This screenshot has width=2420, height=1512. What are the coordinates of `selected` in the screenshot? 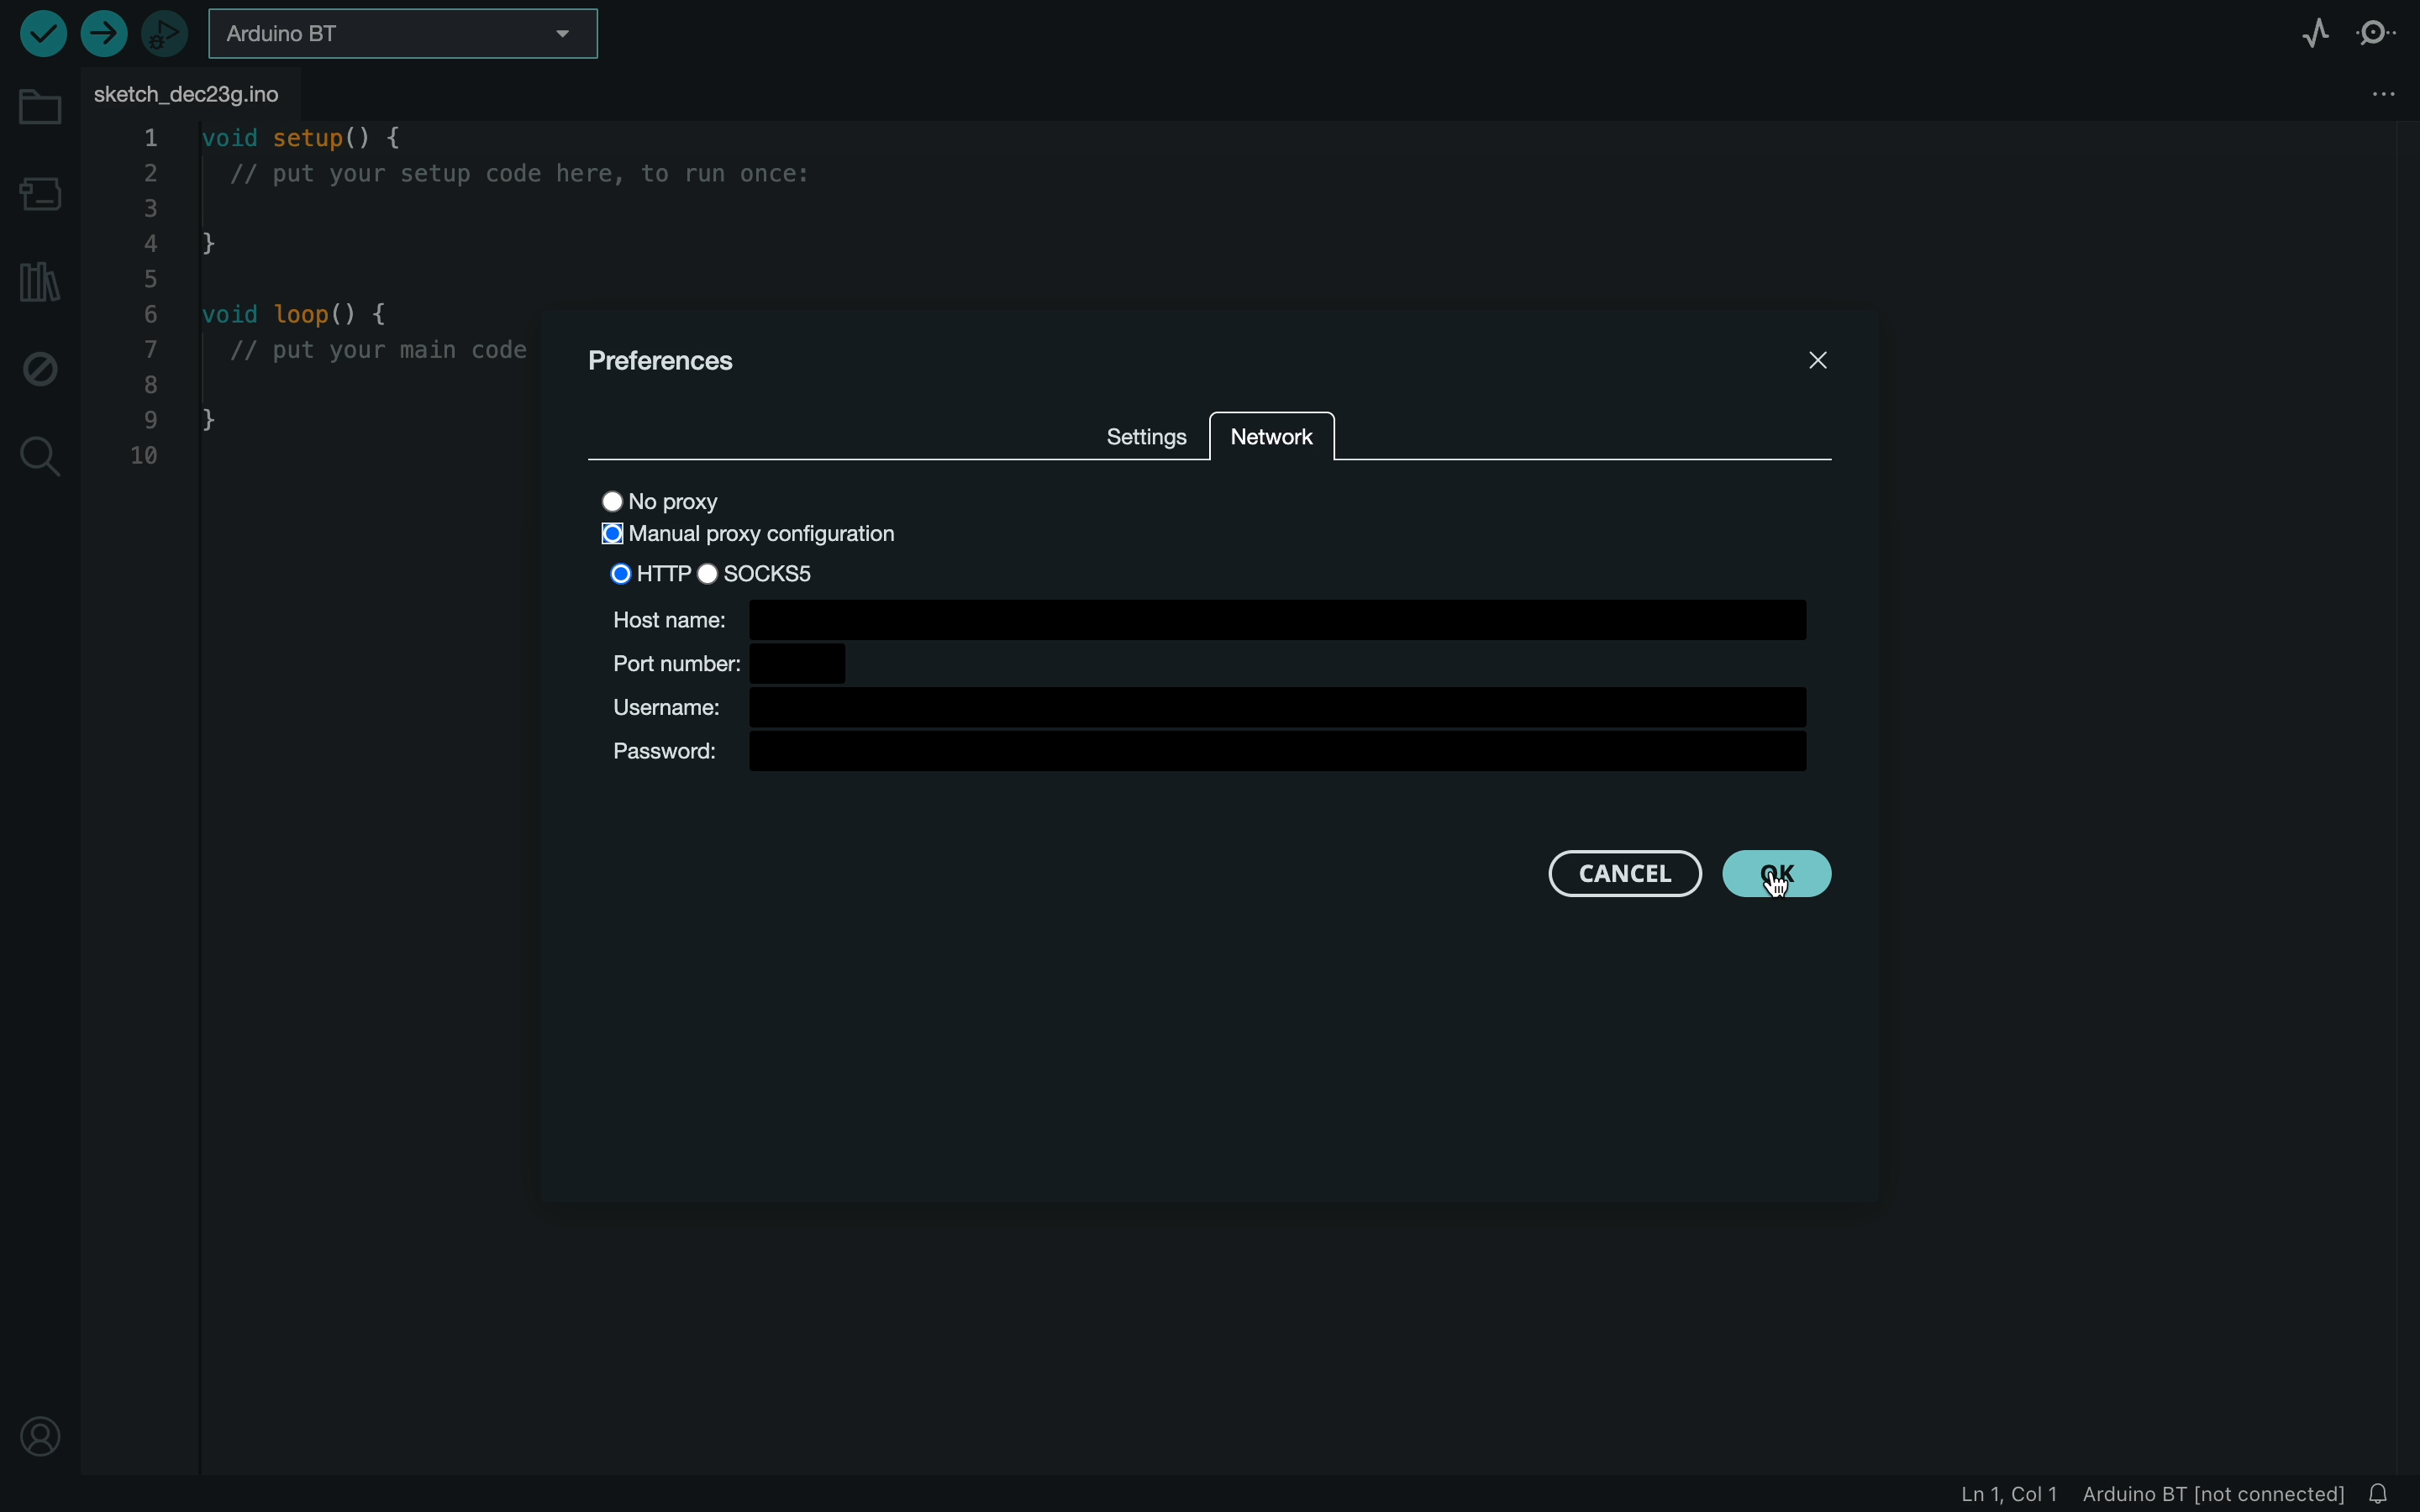 It's located at (755, 535).